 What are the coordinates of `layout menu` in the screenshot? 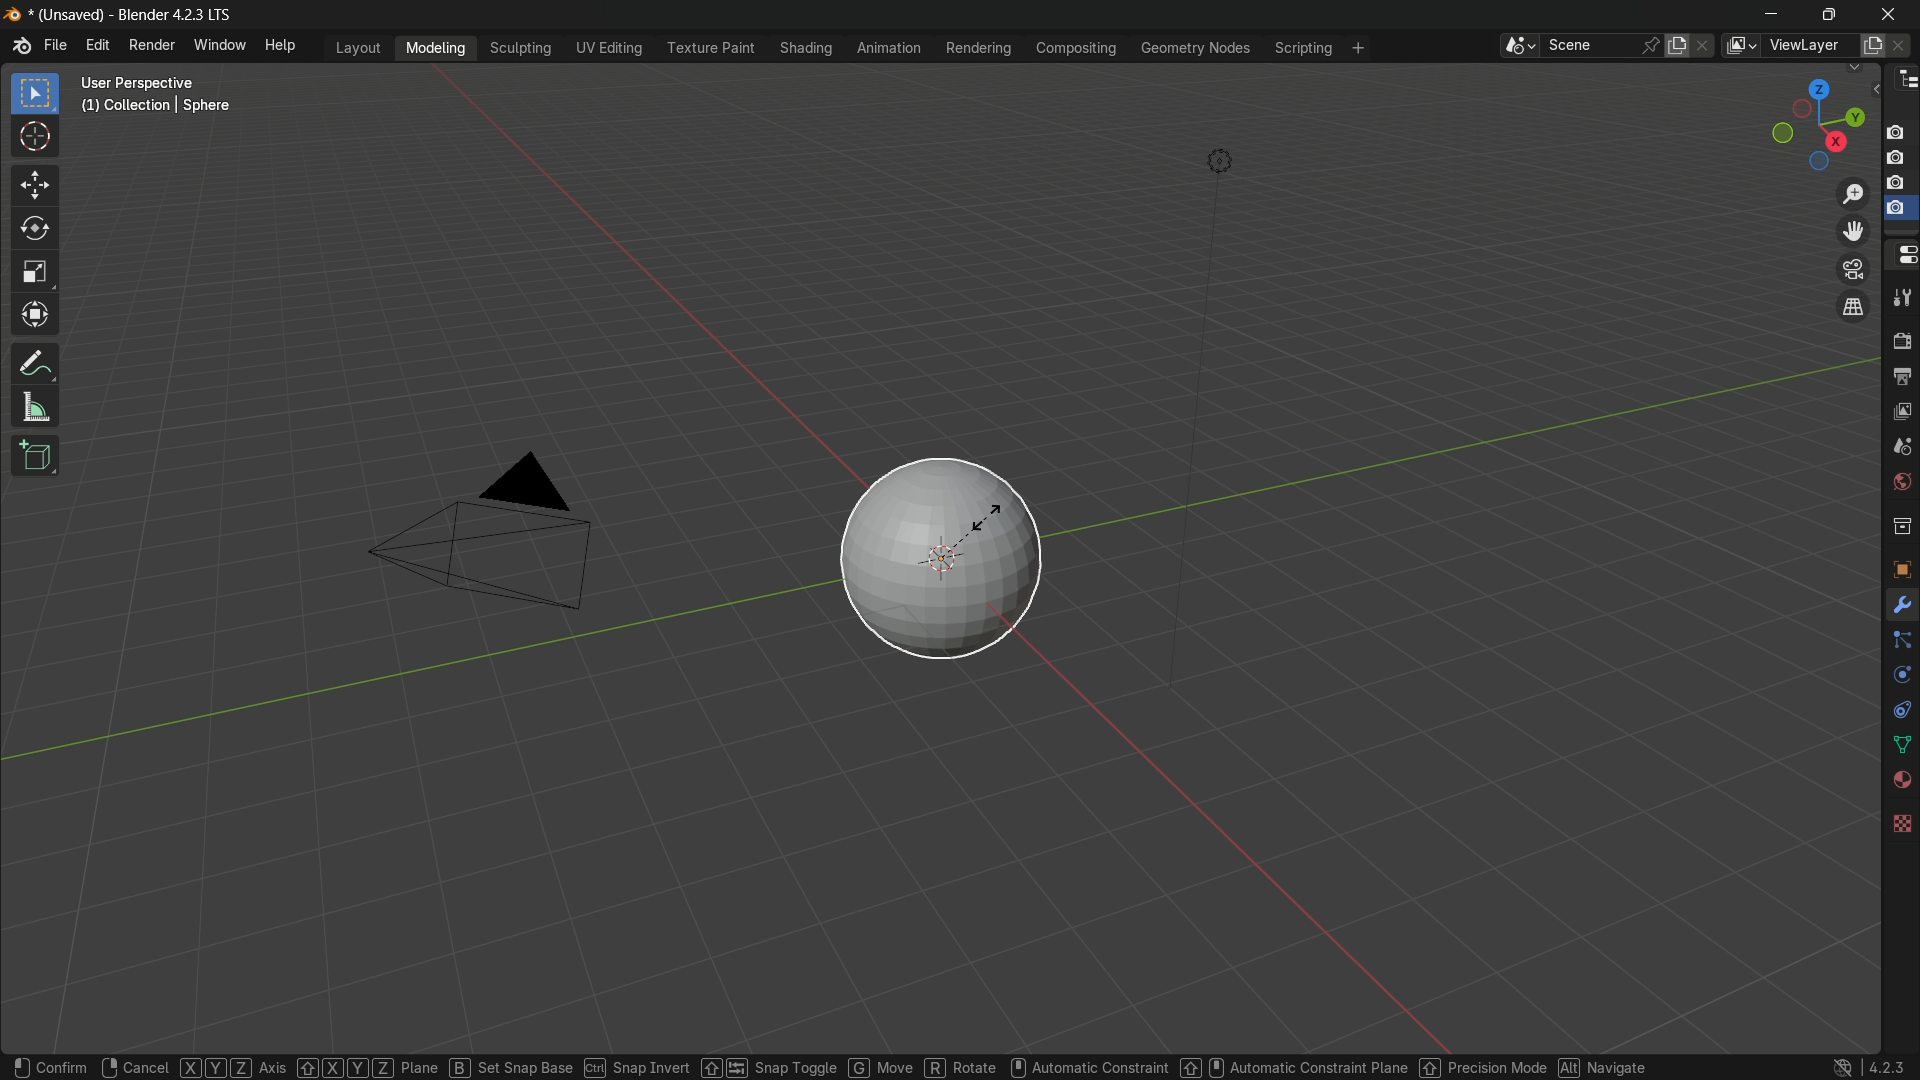 It's located at (357, 47).